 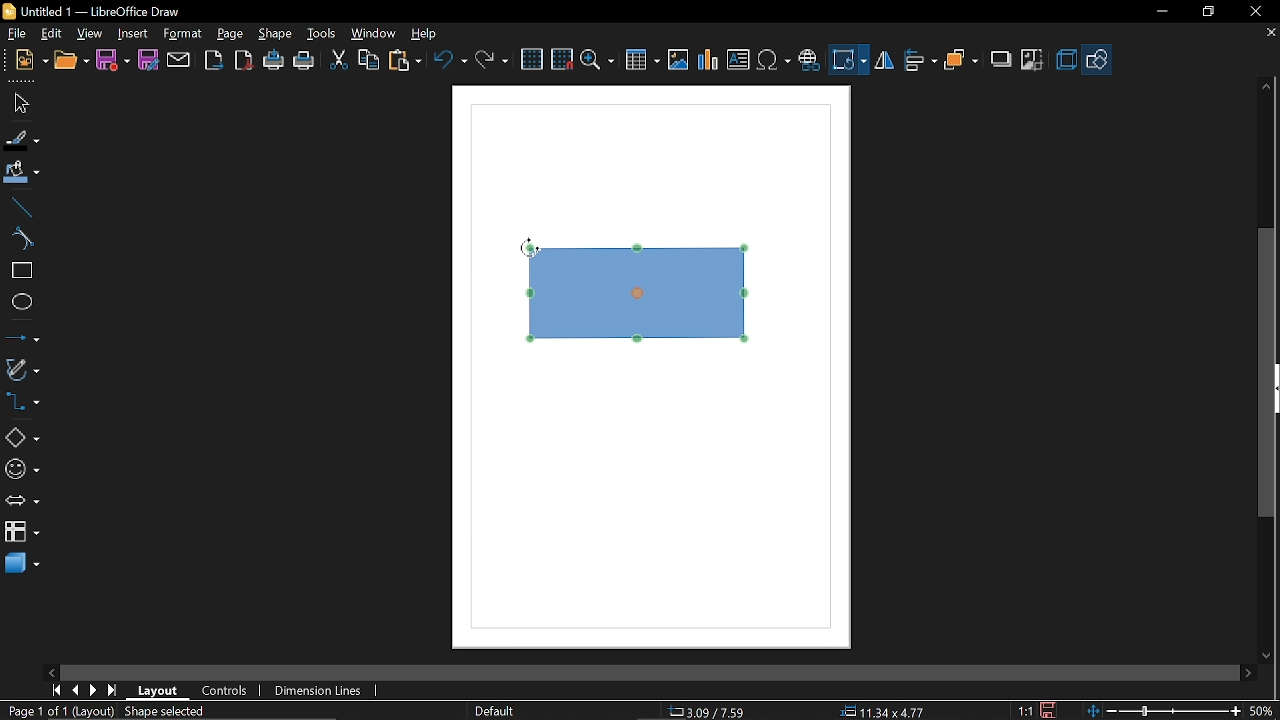 What do you see at coordinates (738, 61) in the screenshot?
I see `insert text` at bounding box center [738, 61].